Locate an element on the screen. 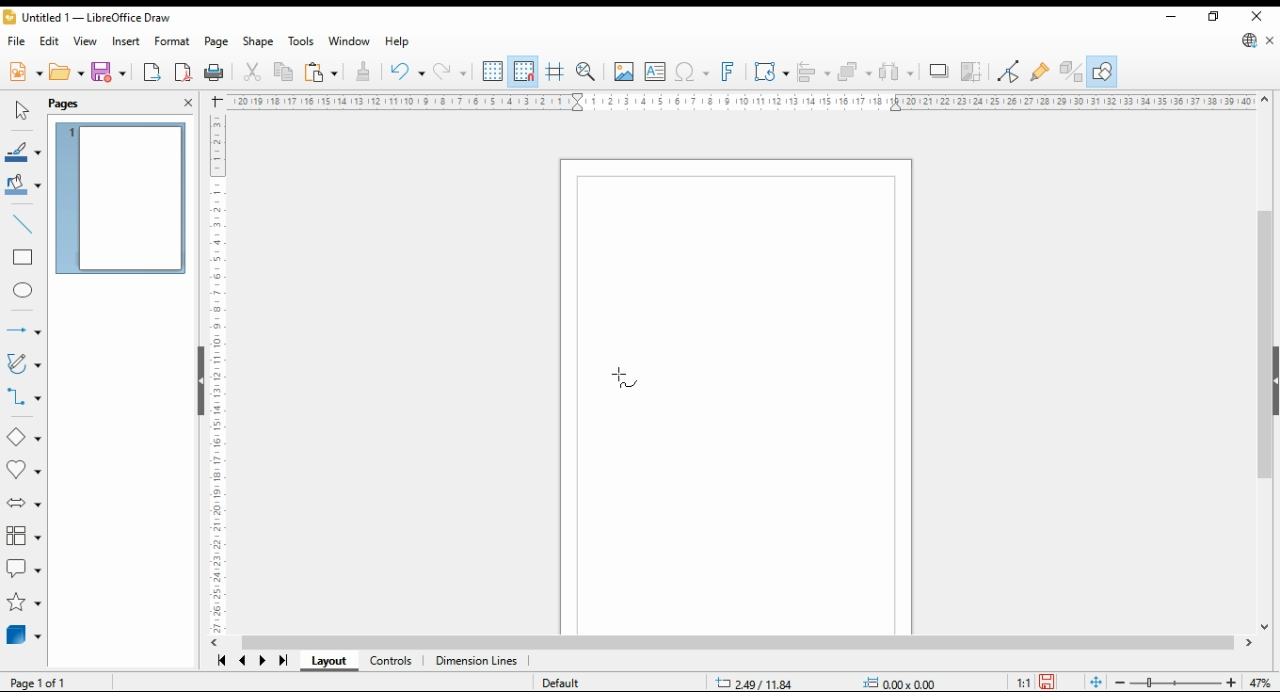 The height and width of the screenshot is (692, 1280). save is located at coordinates (1049, 683).